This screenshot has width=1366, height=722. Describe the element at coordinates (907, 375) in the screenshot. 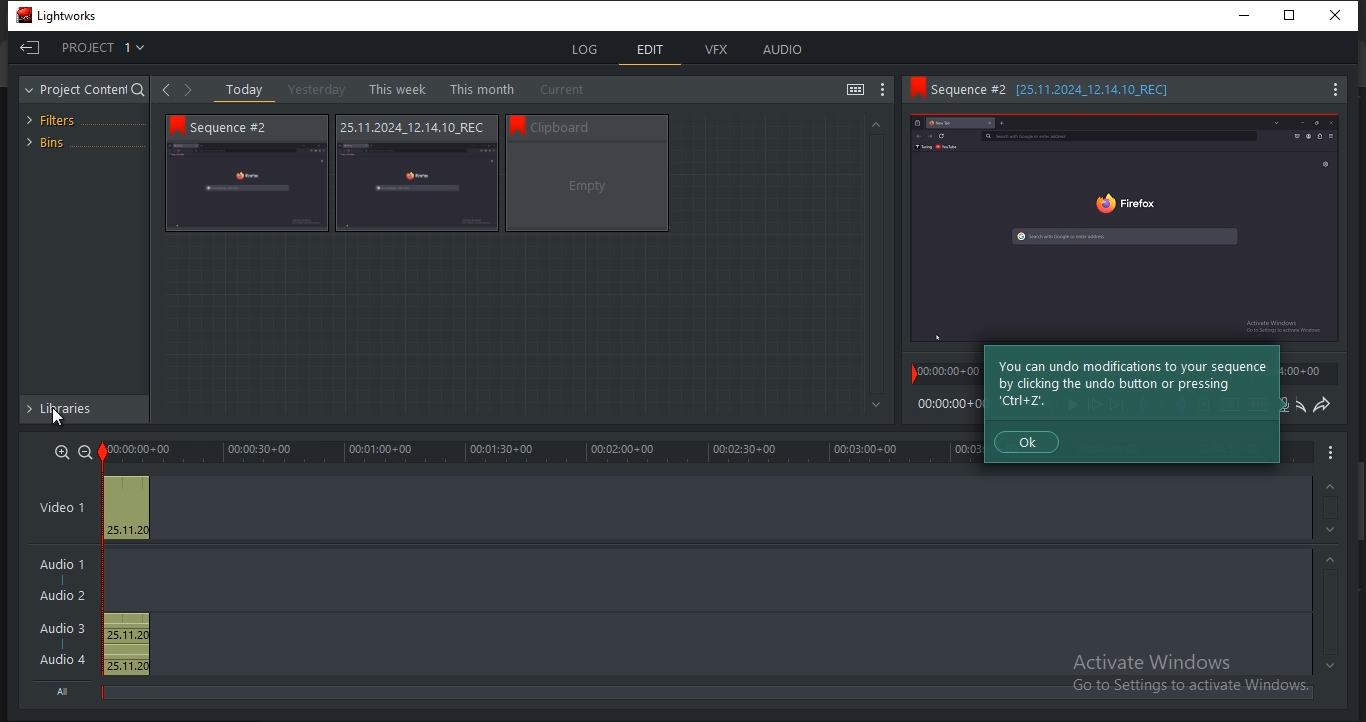

I see `Playback marker` at that location.